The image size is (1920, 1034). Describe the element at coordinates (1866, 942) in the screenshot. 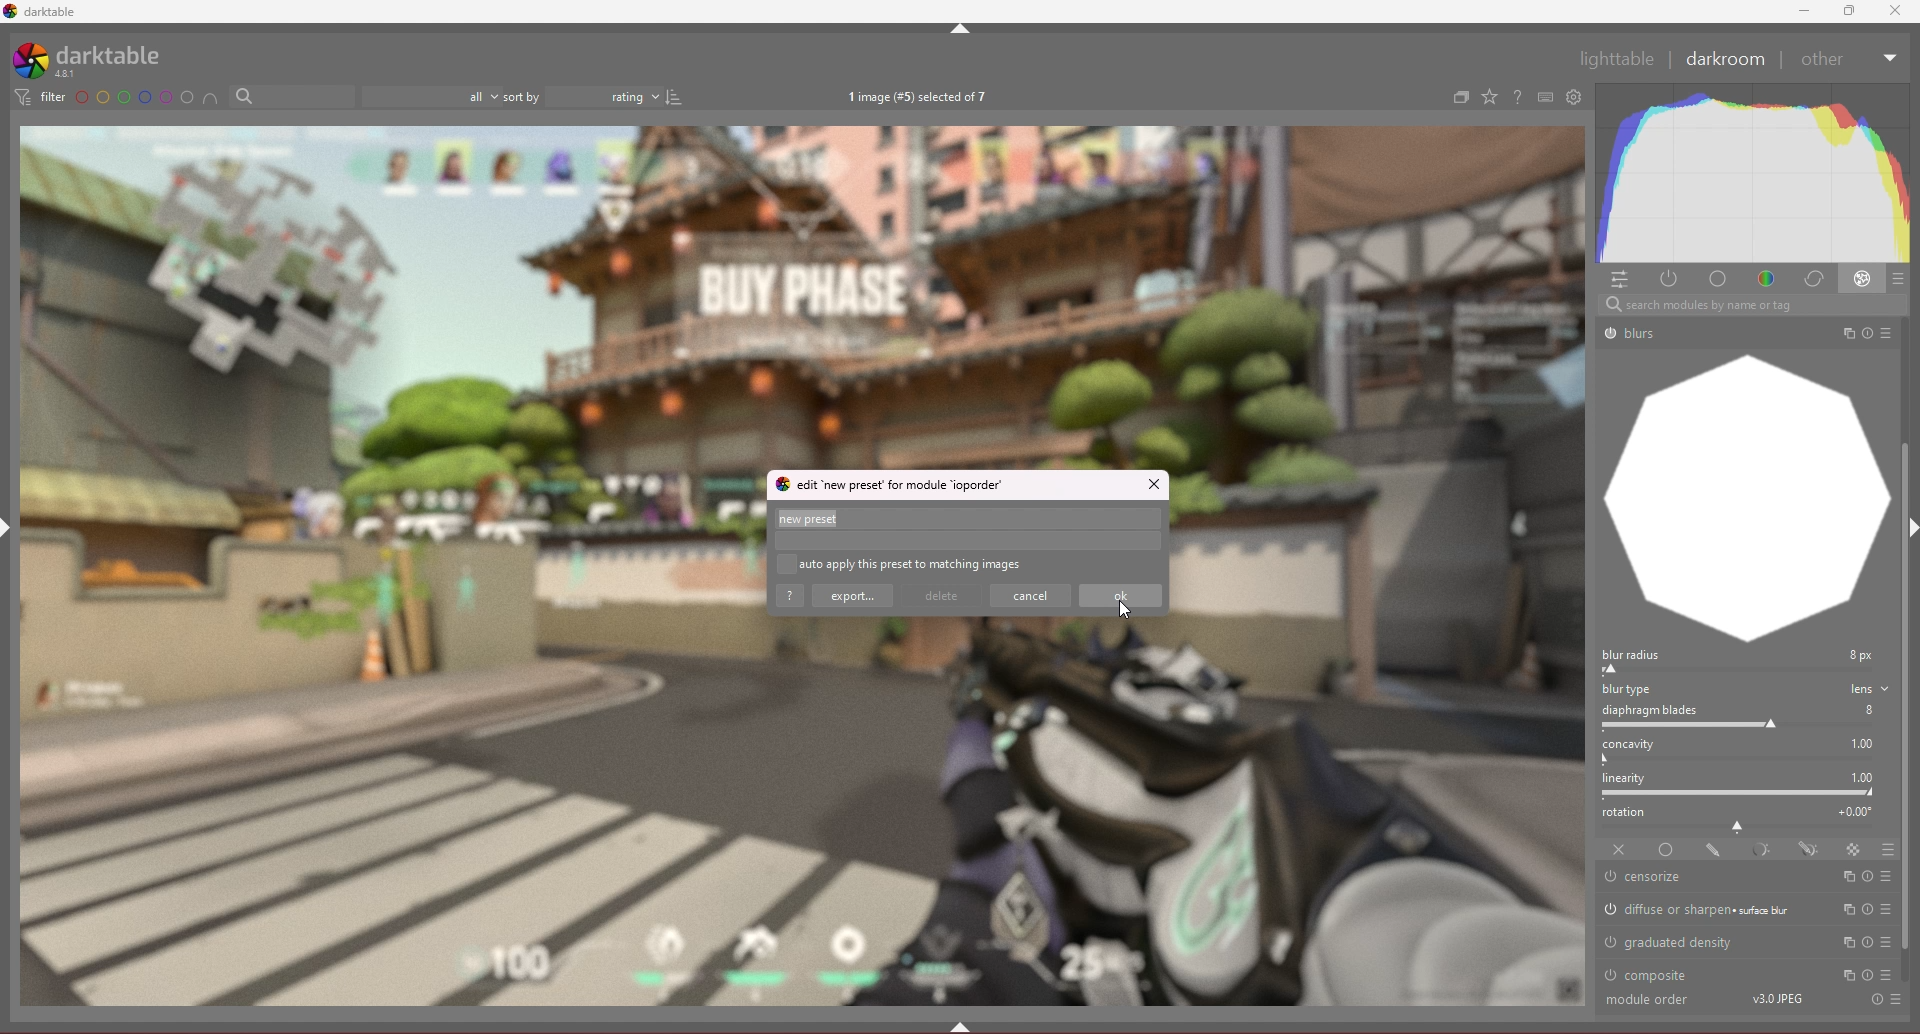

I see `reset` at that location.